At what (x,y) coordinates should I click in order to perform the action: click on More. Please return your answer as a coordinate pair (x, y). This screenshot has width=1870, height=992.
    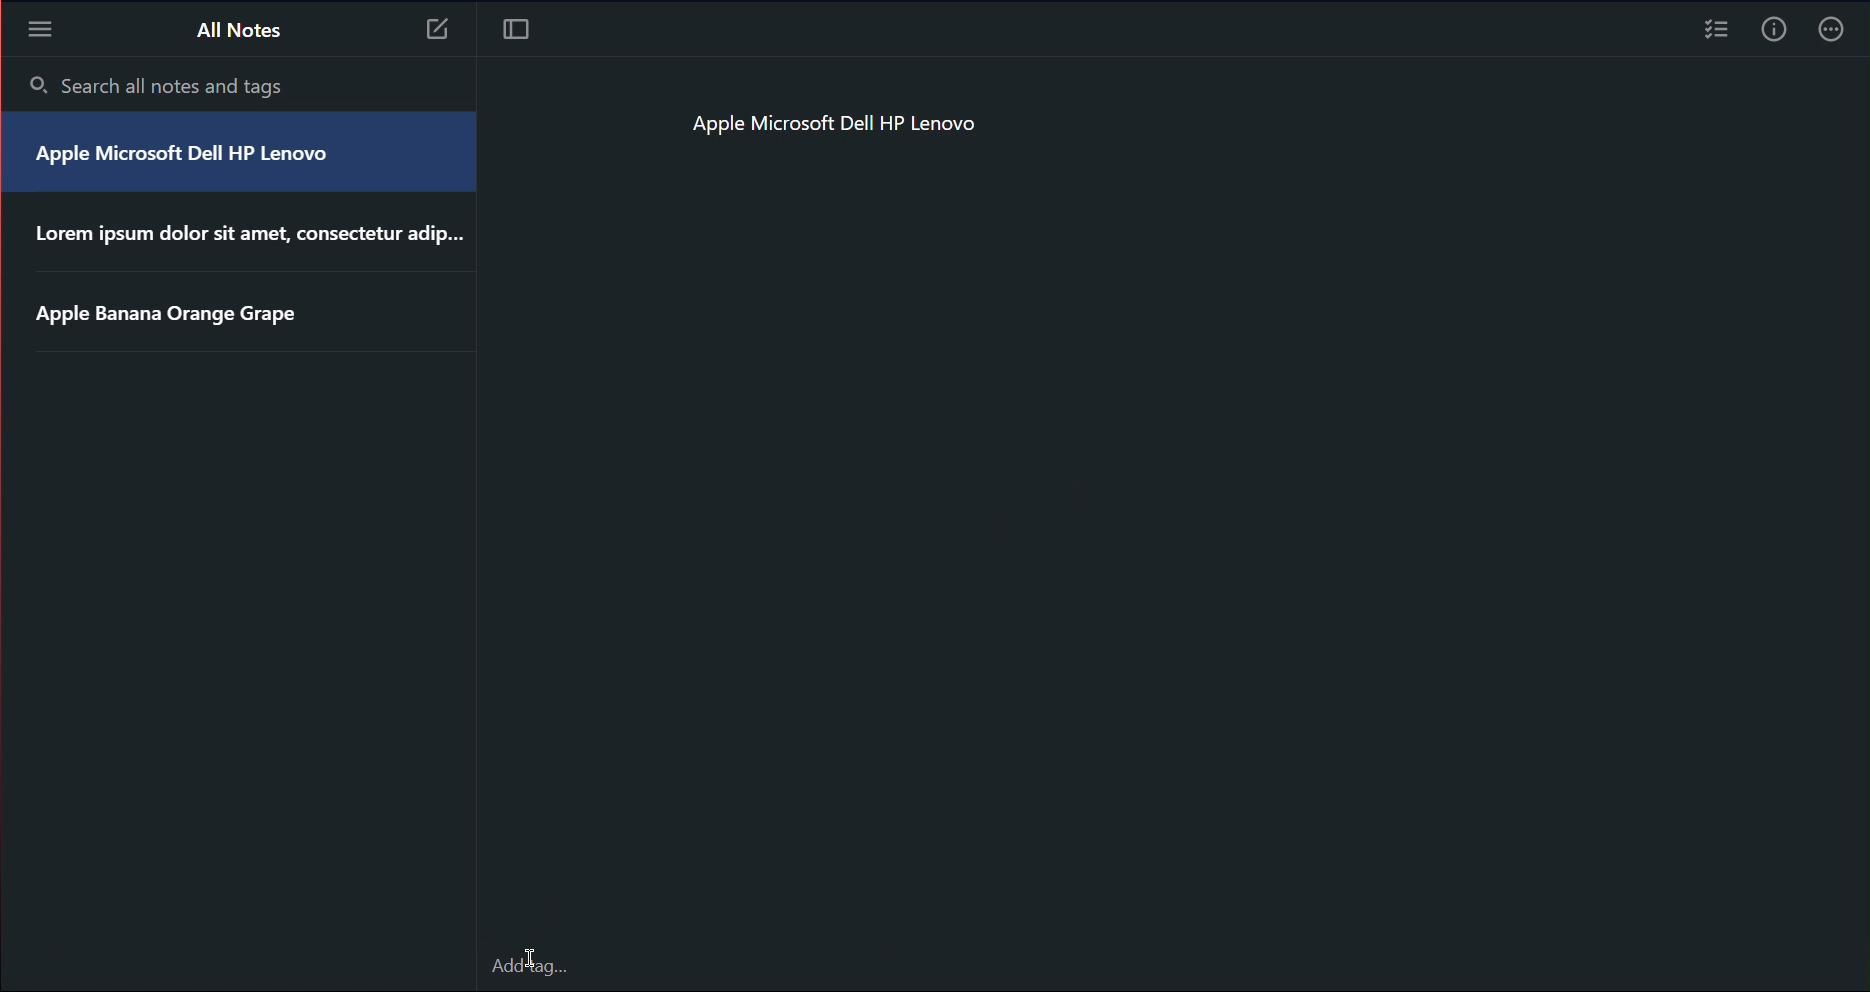
    Looking at the image, I should click on (1836, 33).